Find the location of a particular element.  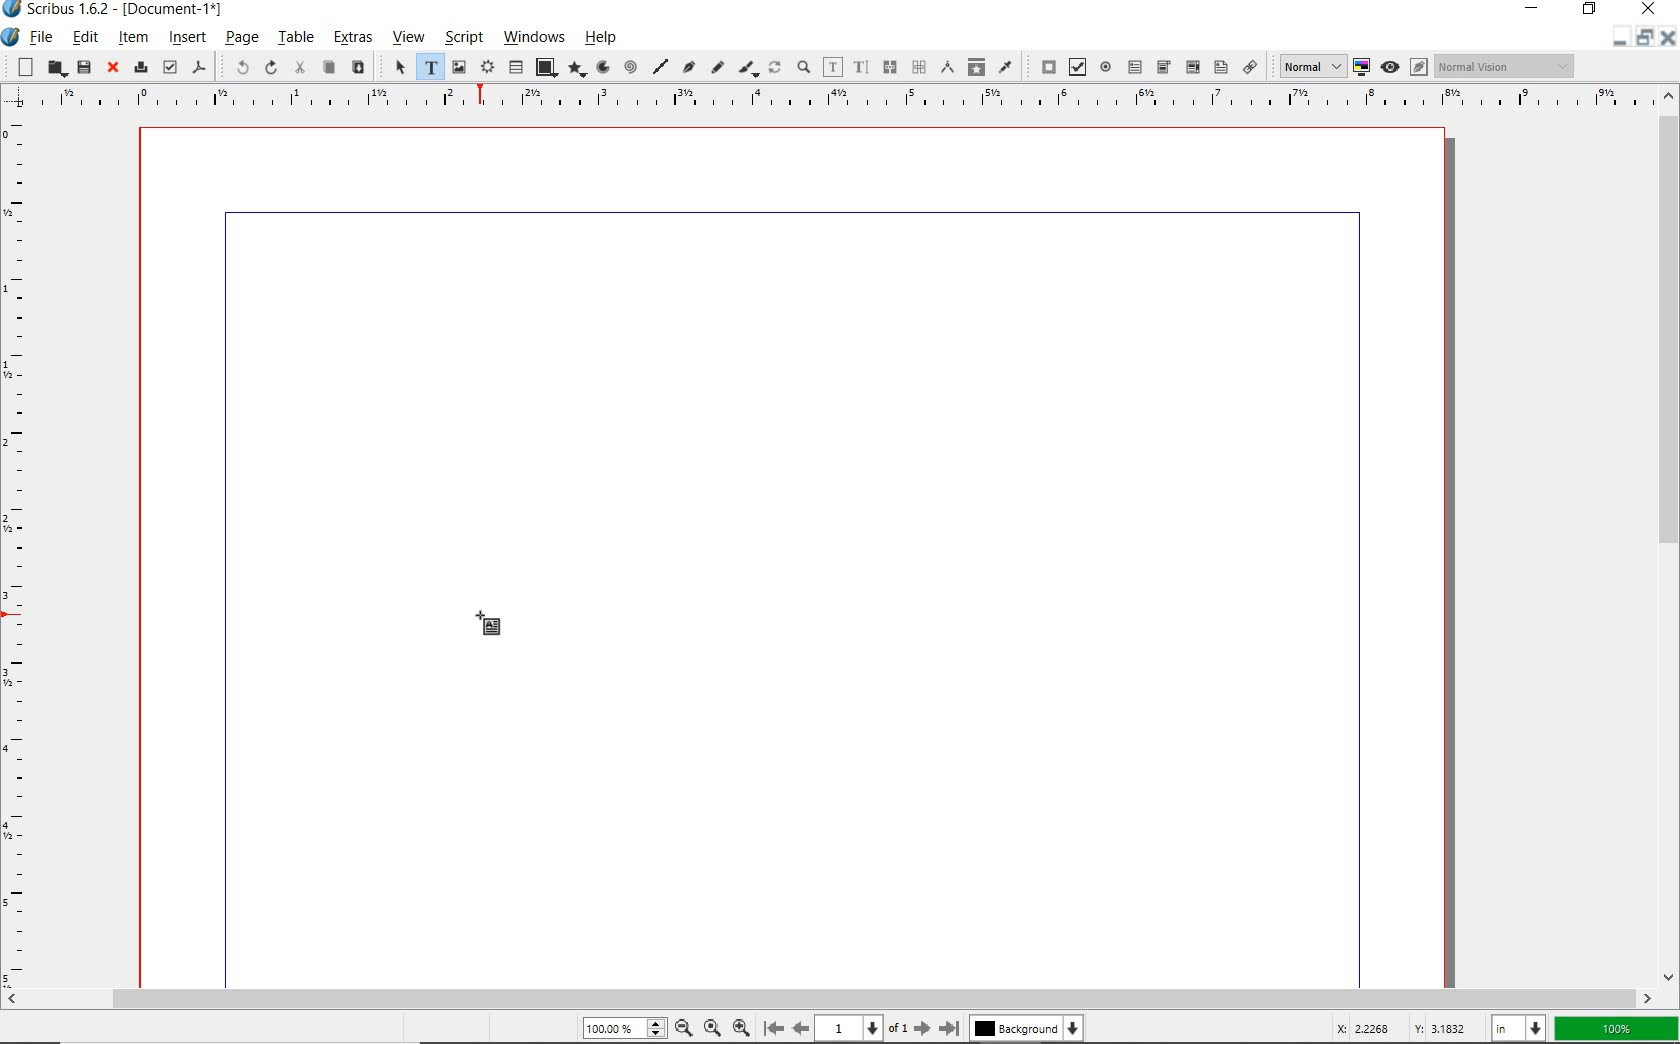

pdf list box is located at coordinates (1191, 66).